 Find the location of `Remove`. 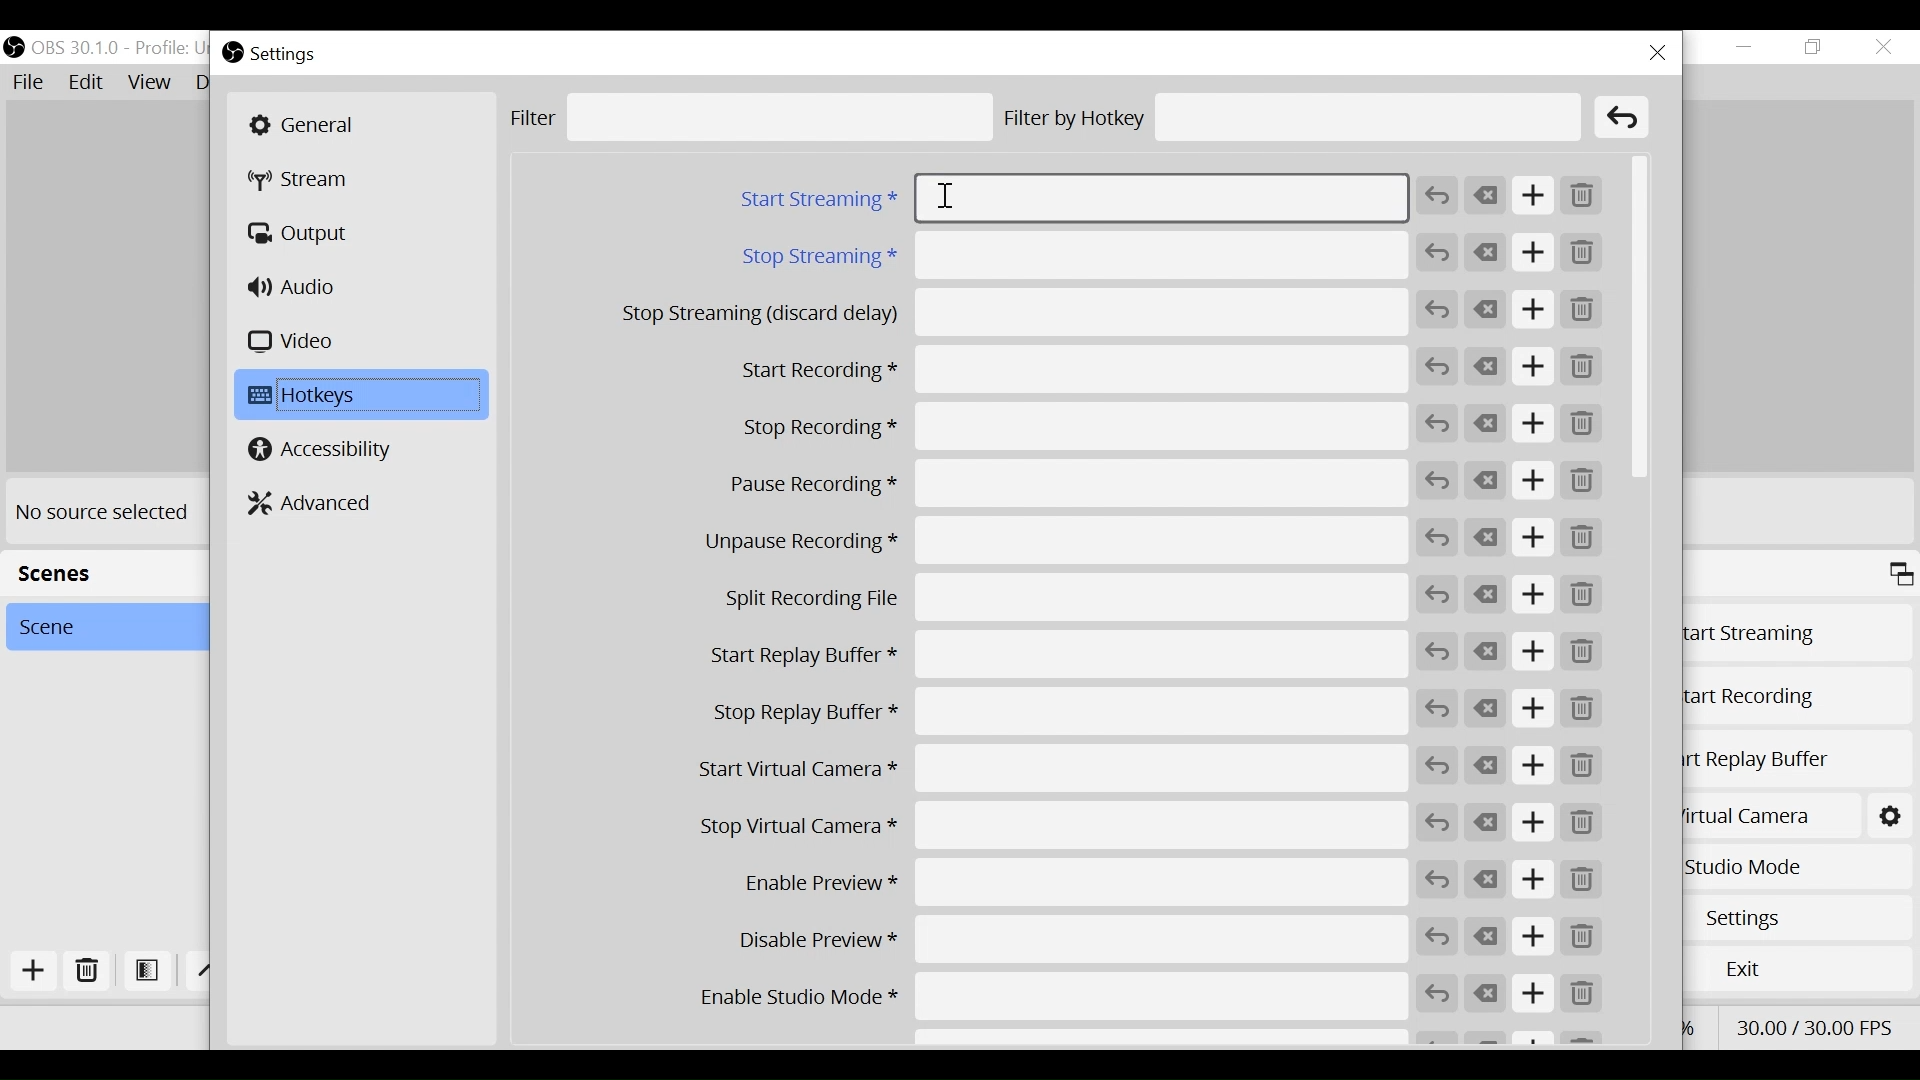

Remove is located at coordinates (1583, 938).